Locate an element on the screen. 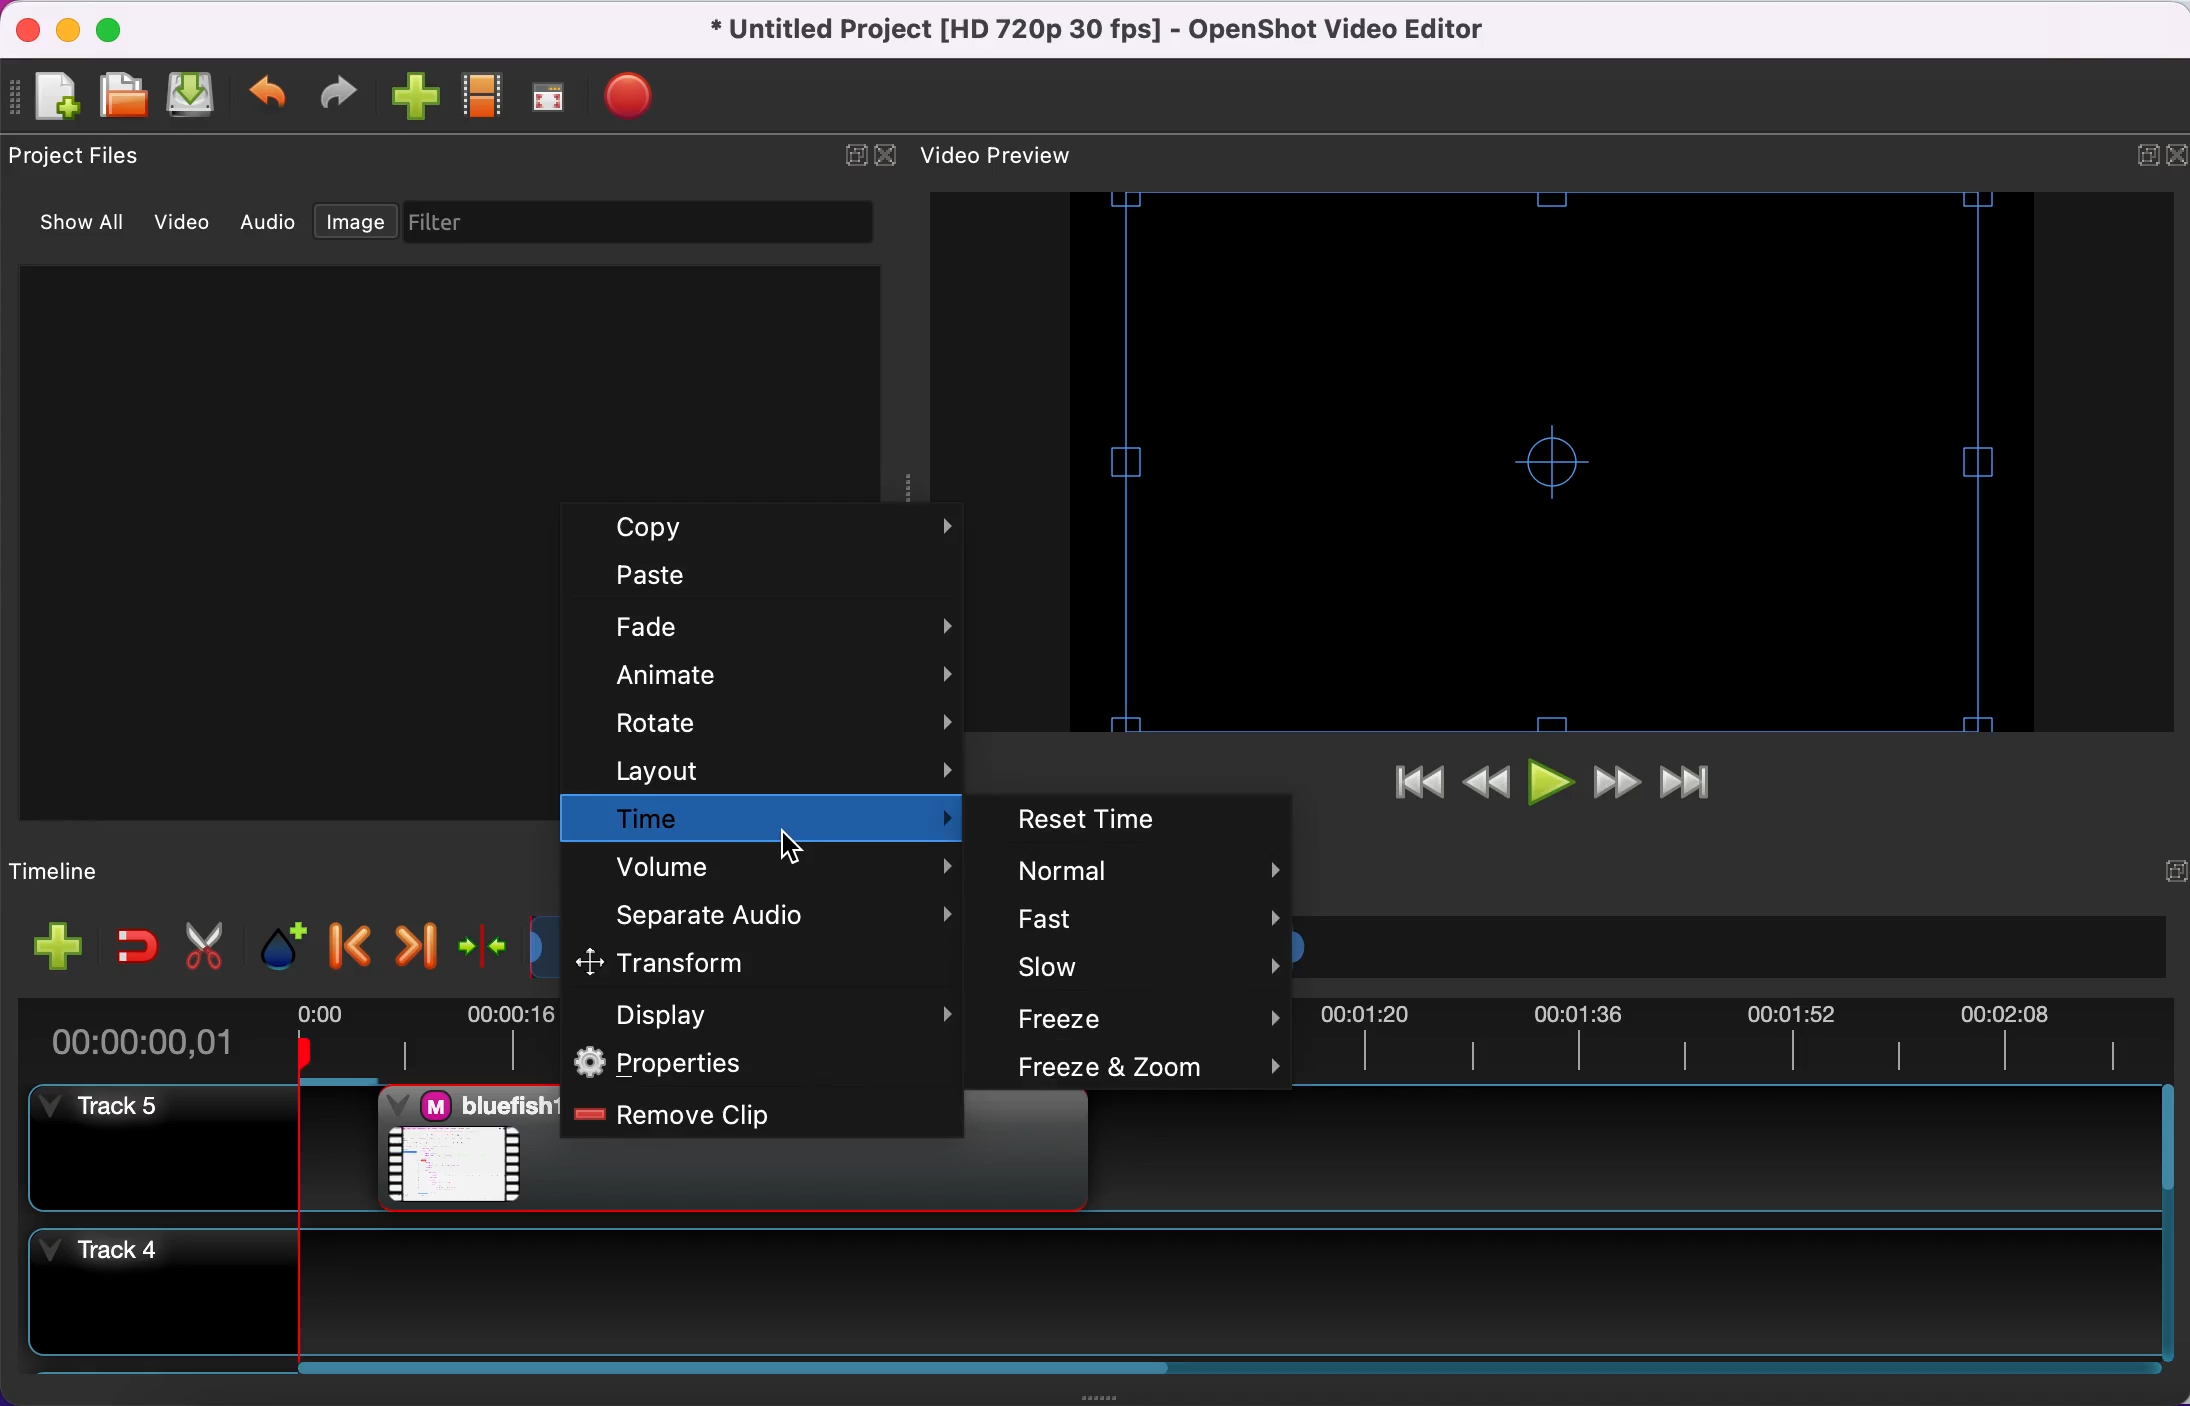 This screenshot has width=2190, height=1406. display is located at coordinates (766, 1016).